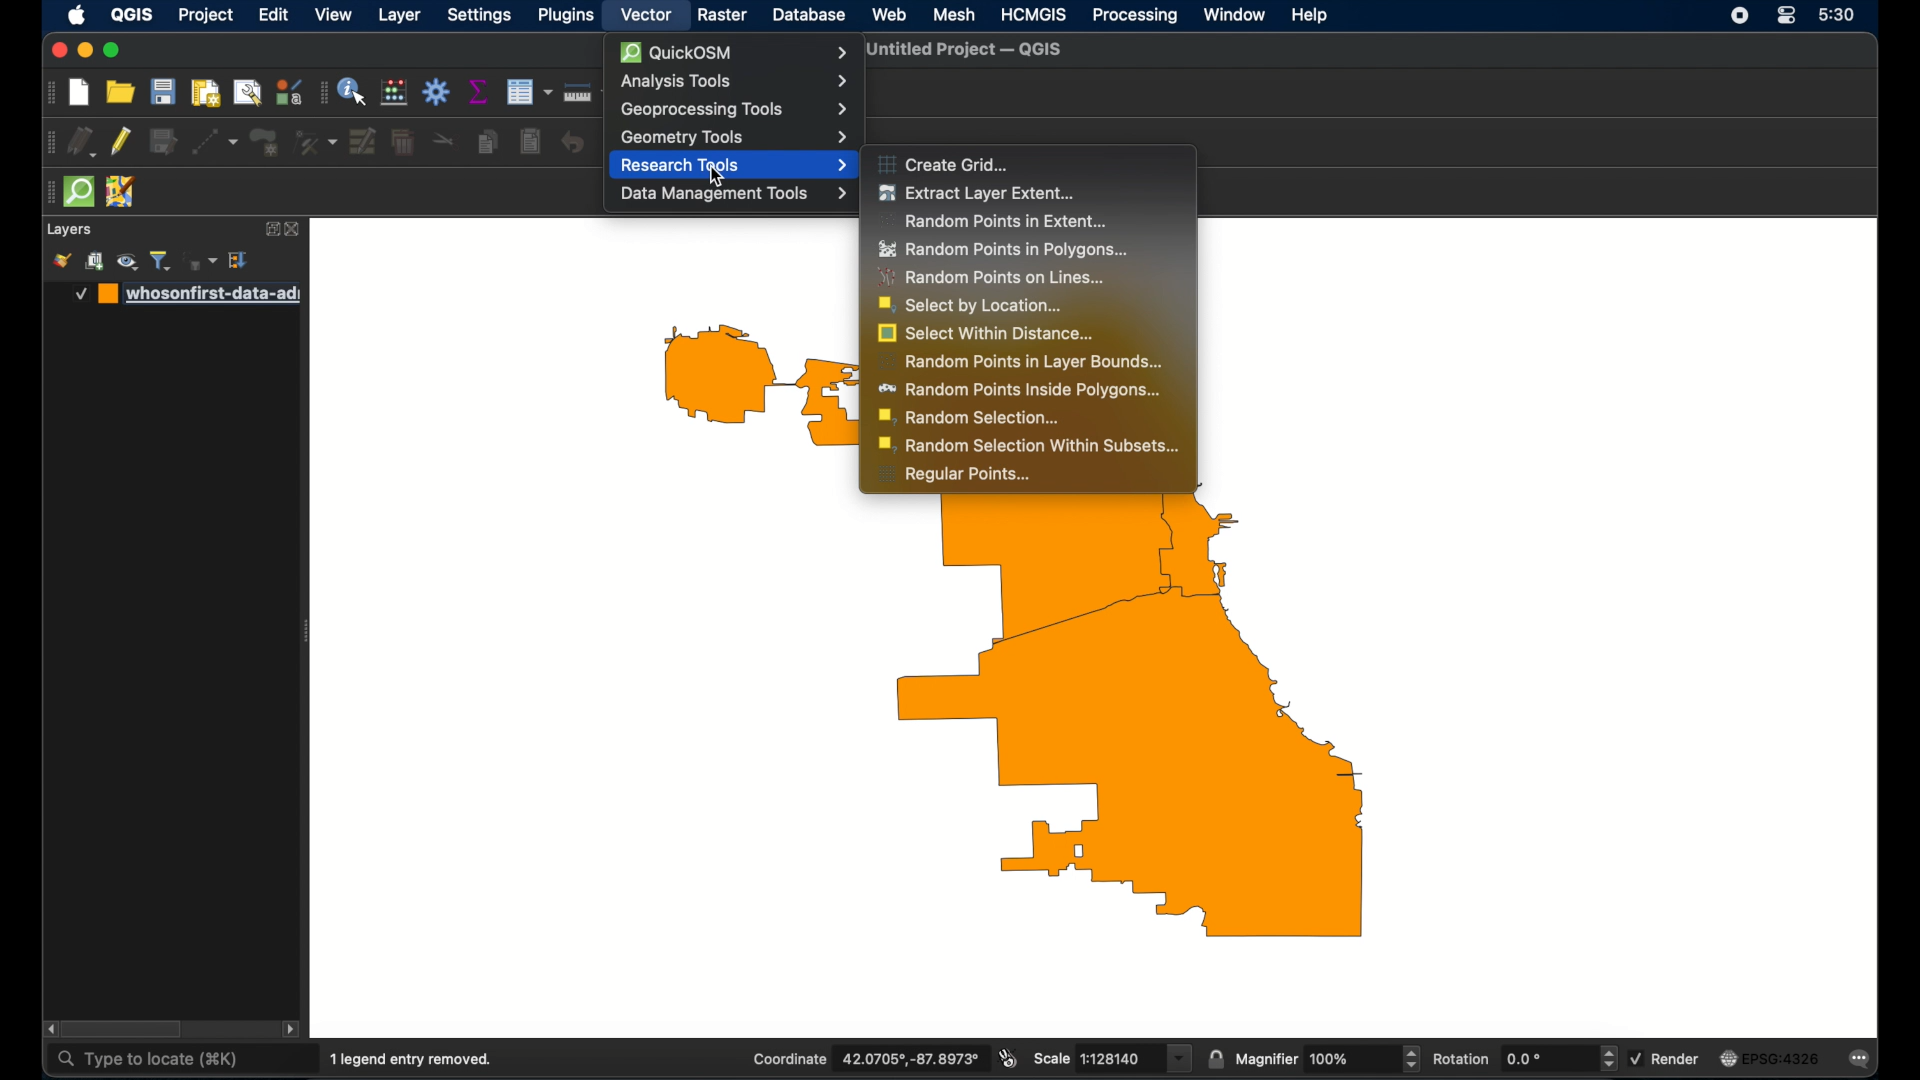 This screenshot has width=1920, height=1080. What do you see at coordinates (45, 142) in the screenshot?
I see `drag handle` at bounding box center [45, 142].